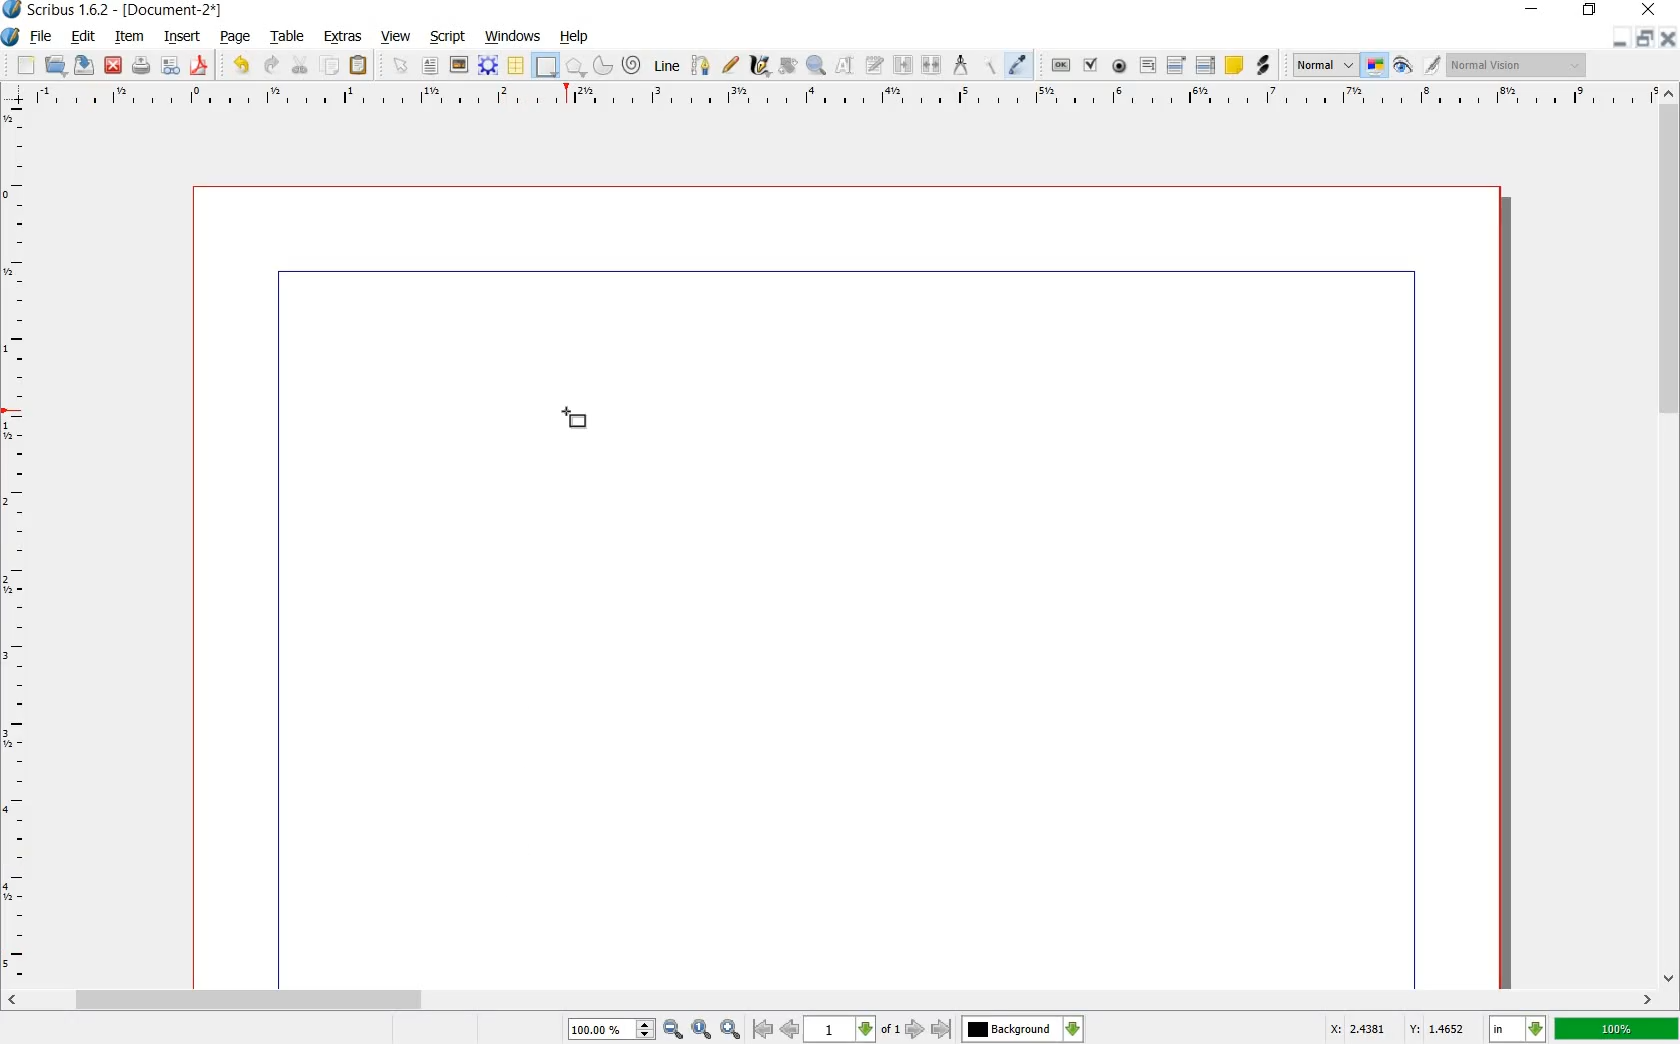 Image resolution: width=1680 pixels, height=1044 pixels. I want to click on PDF RADIO BUTTON, so click(1120, 66).